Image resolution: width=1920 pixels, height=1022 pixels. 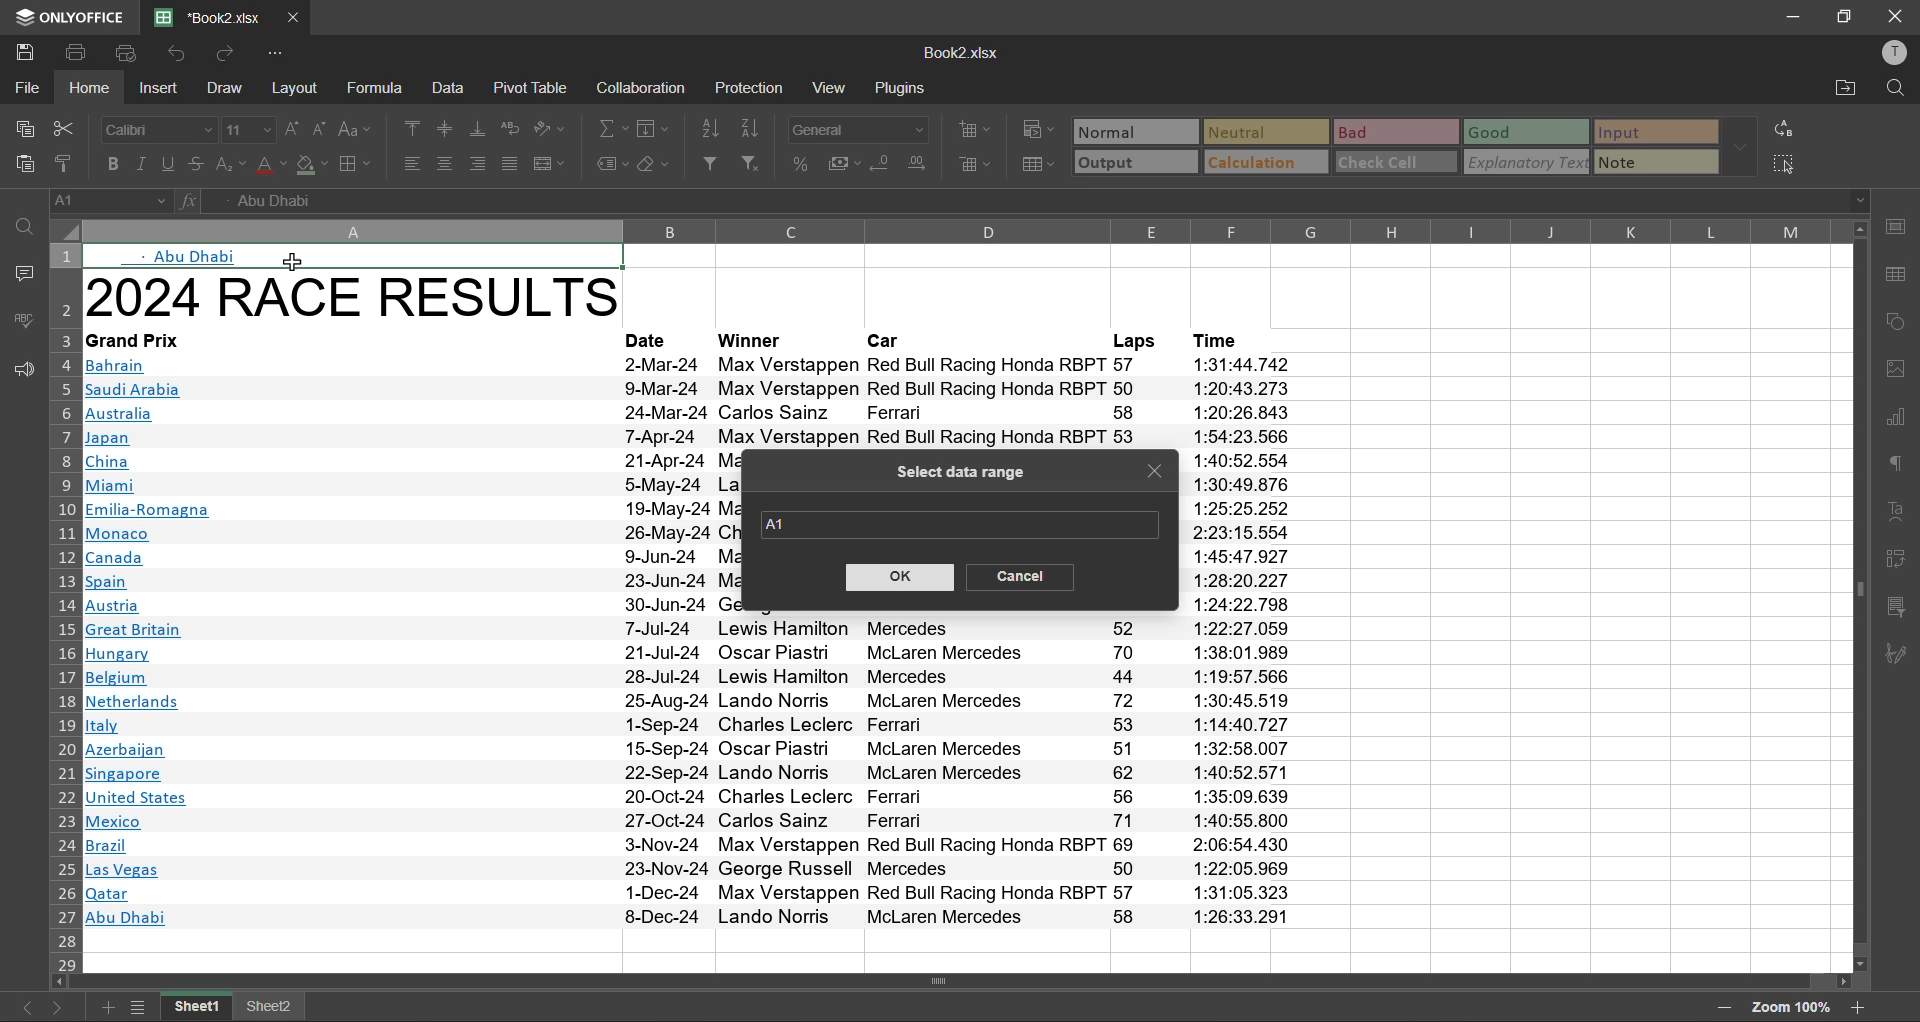 I want to click on conditional formatting, so click(x=1035, y=130).